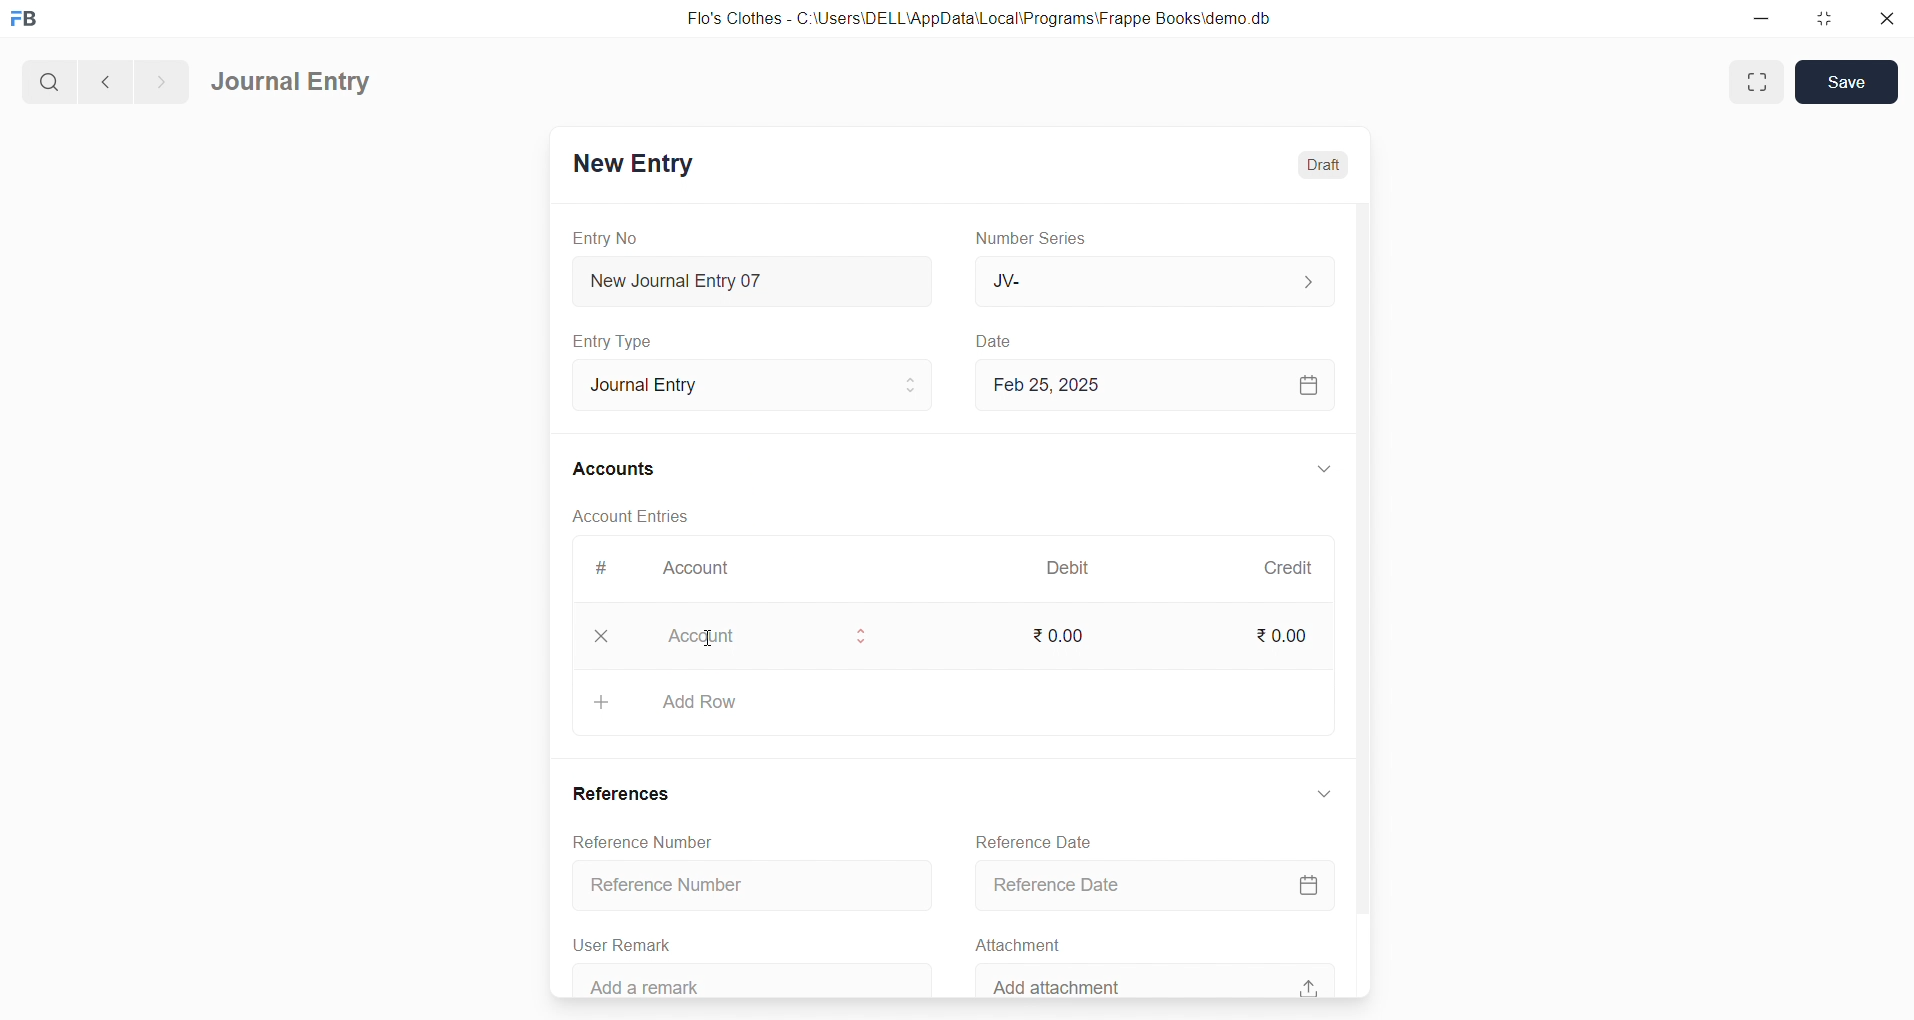 This screenshot has width=1914, height=1020. Describe the element at coordinates (1324, 800) in the screenshot. I see `expand/collapse` at that location.